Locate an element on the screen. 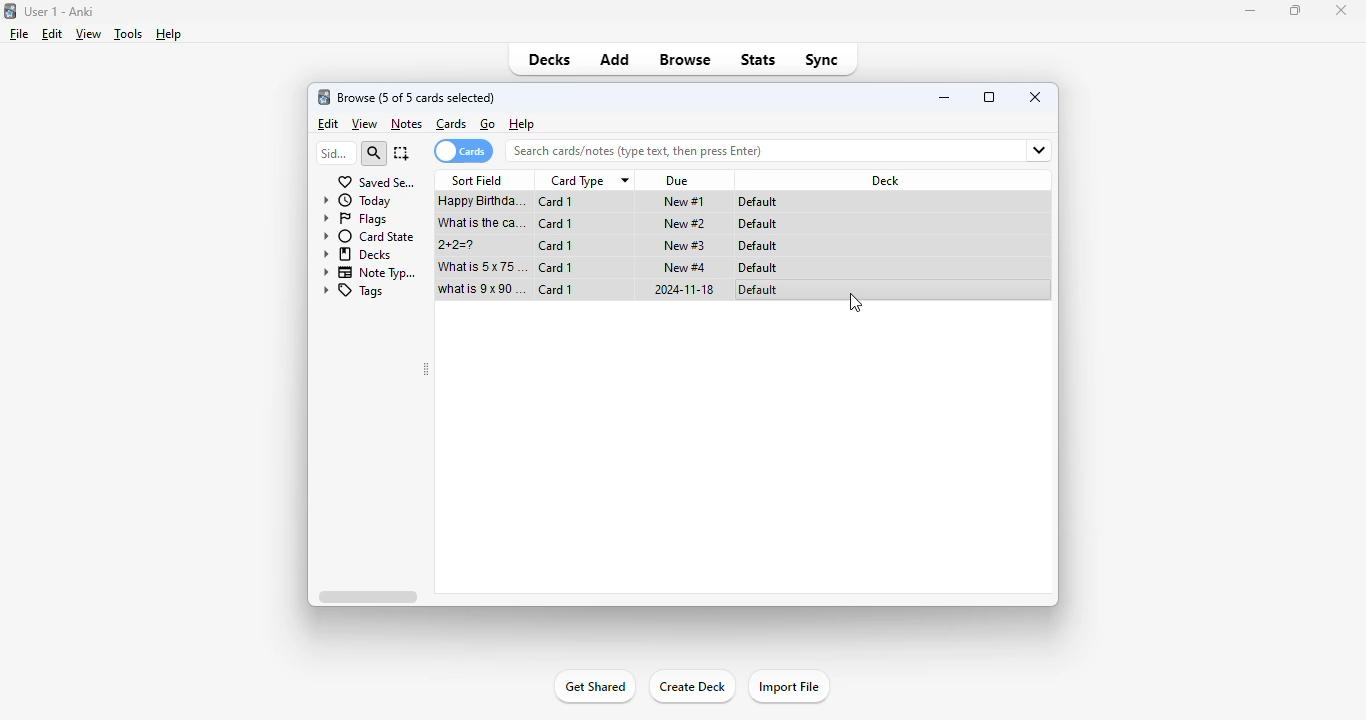 The height and width of the screenshot is (720, 1366). add is located at coordinates (616, 60).